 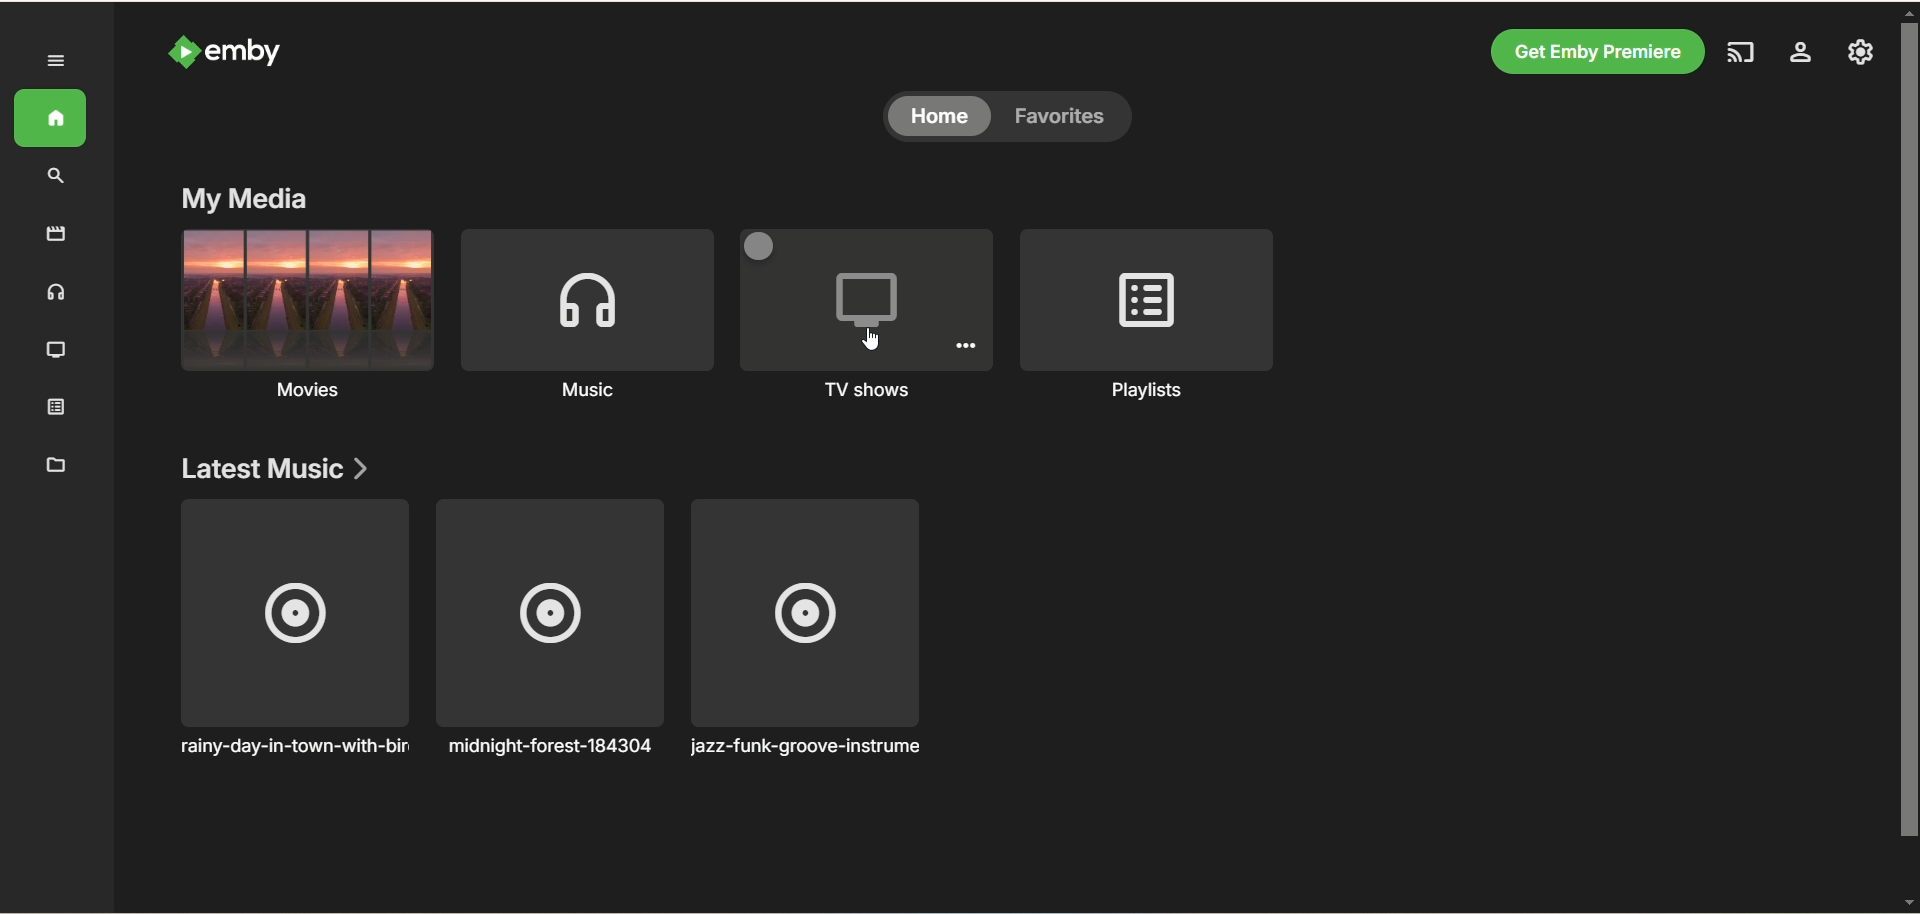 I want to click on movies, so click(x=304, y=320).